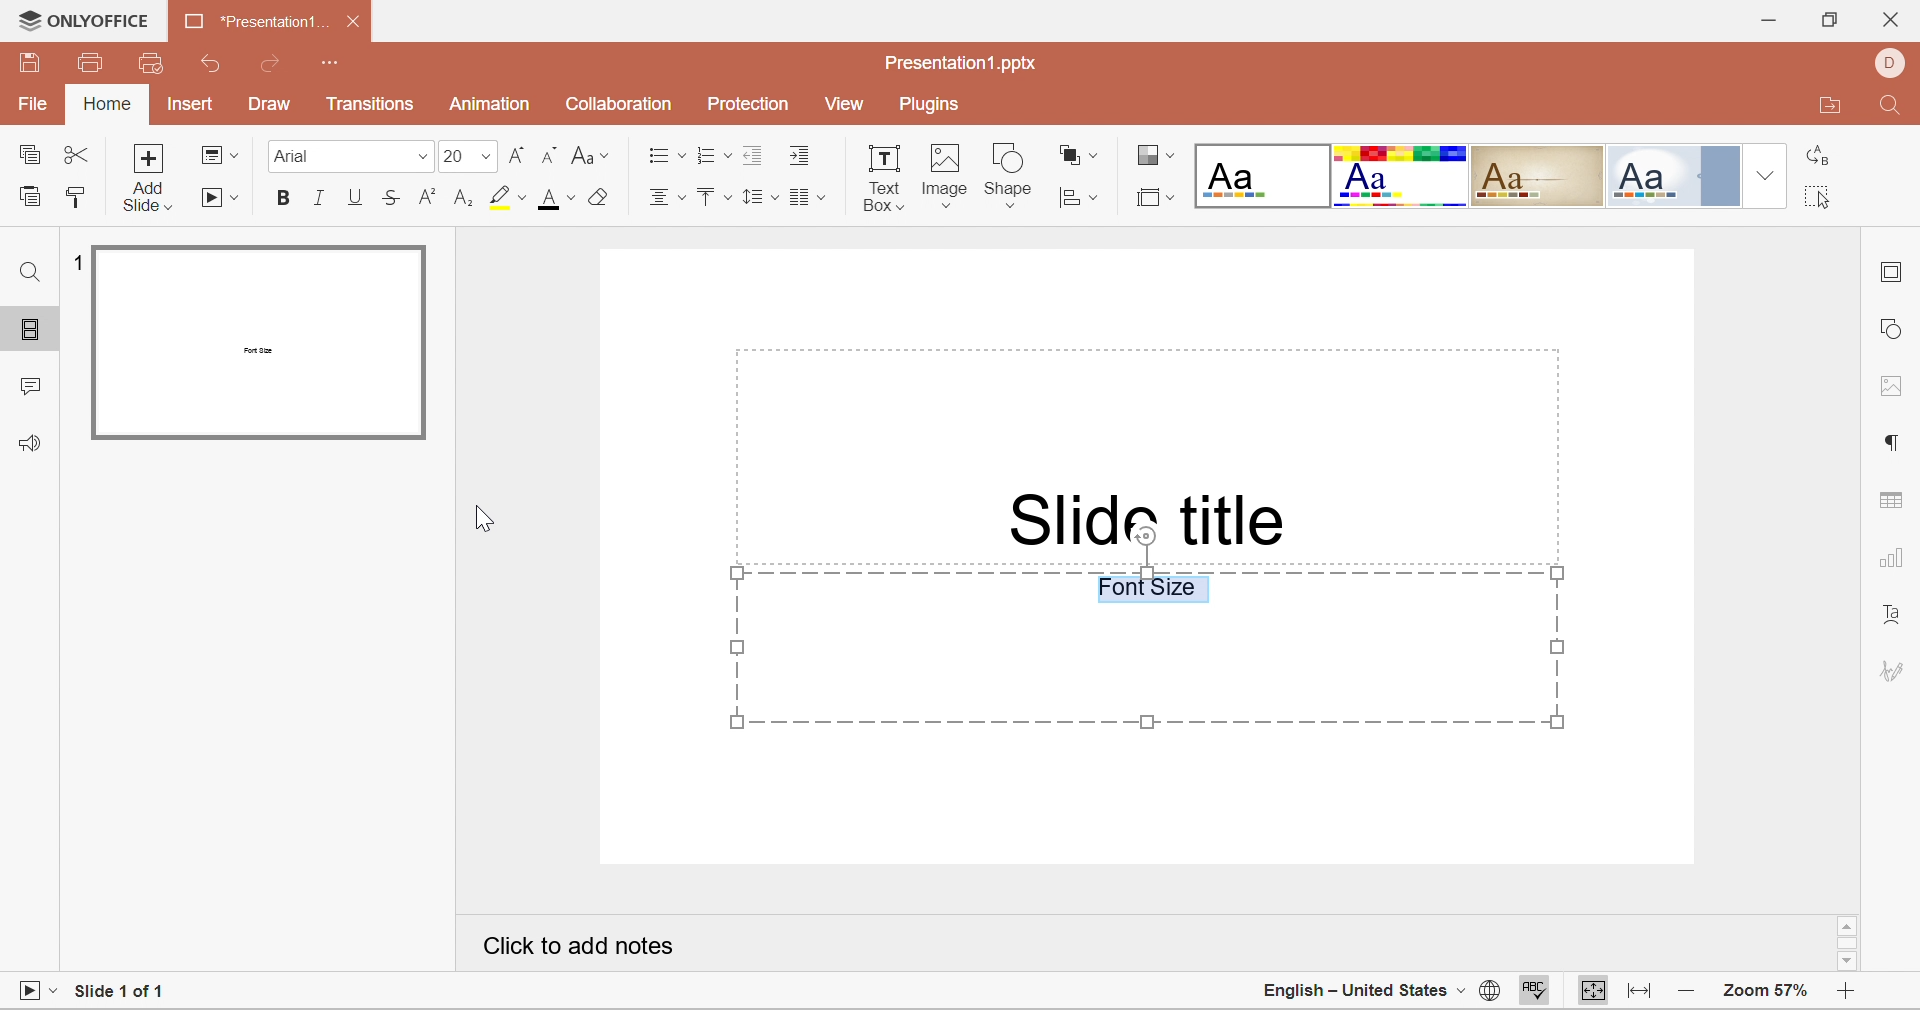  I want to click on Replace, so click(1820, 157).